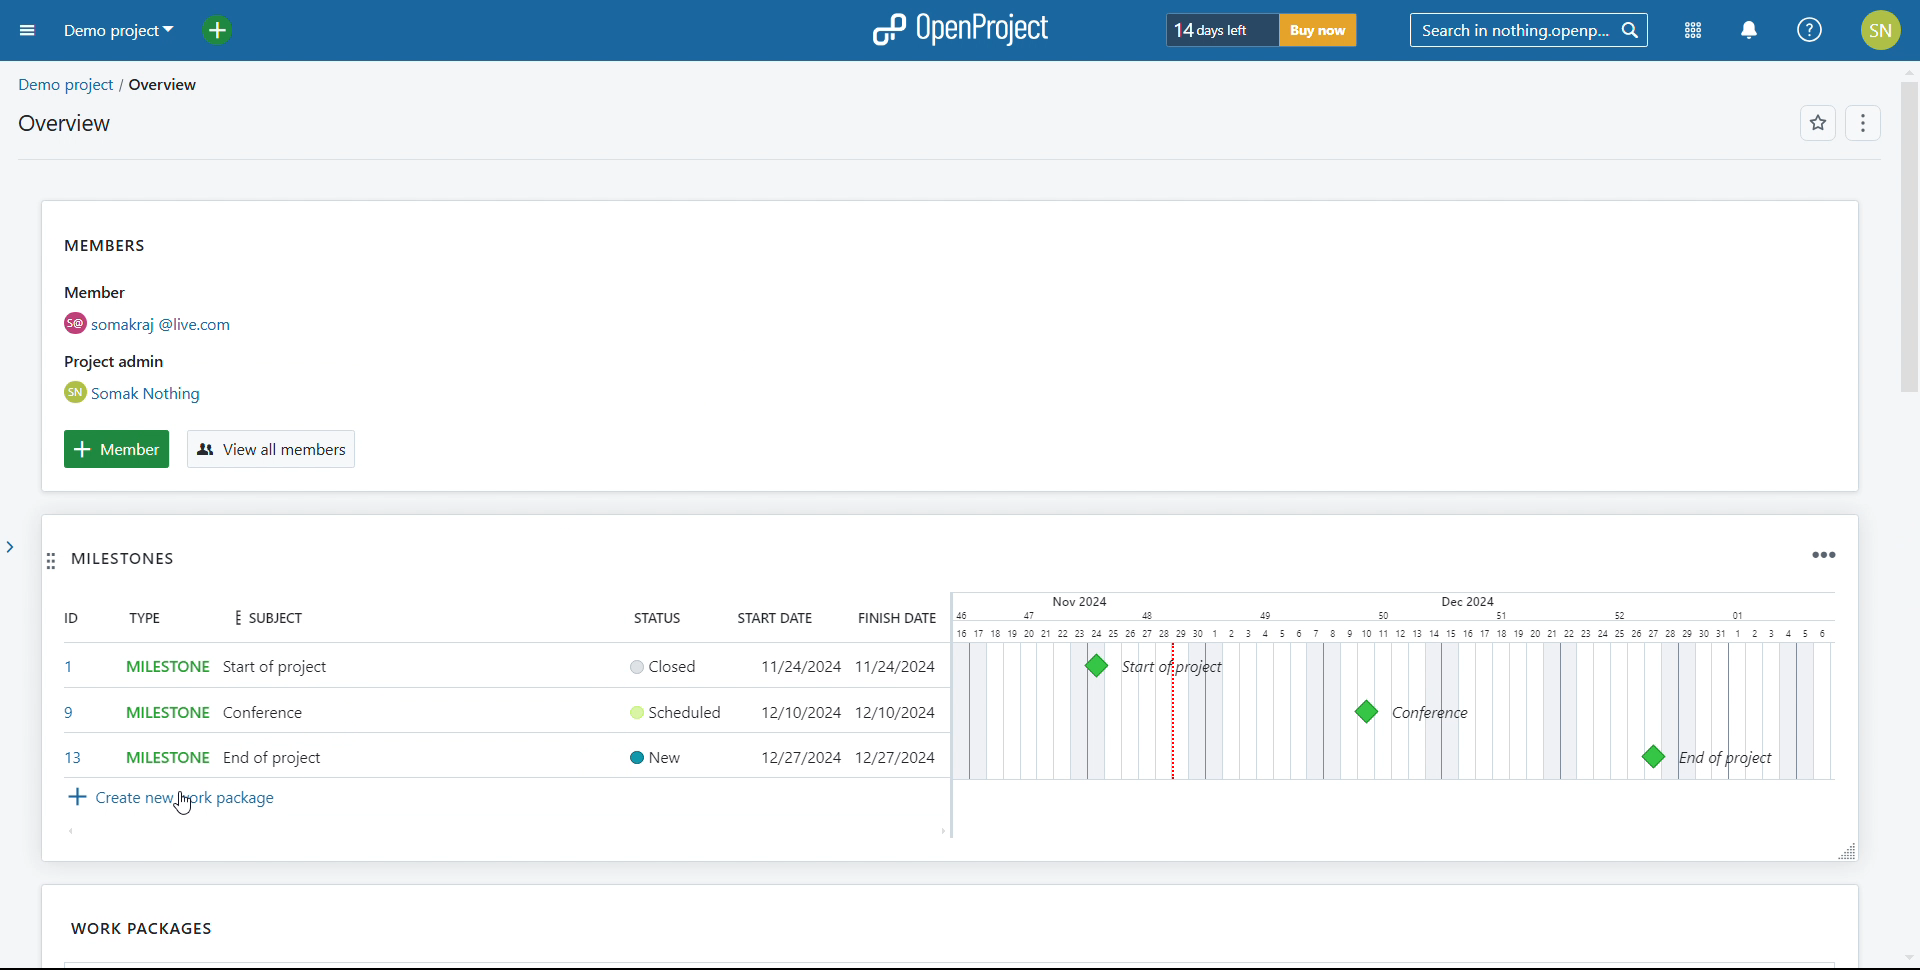  What do you see at coordinates (28, 31) in the screenshot?
I see `open sidebar menu` at bounding box center [28, 31].